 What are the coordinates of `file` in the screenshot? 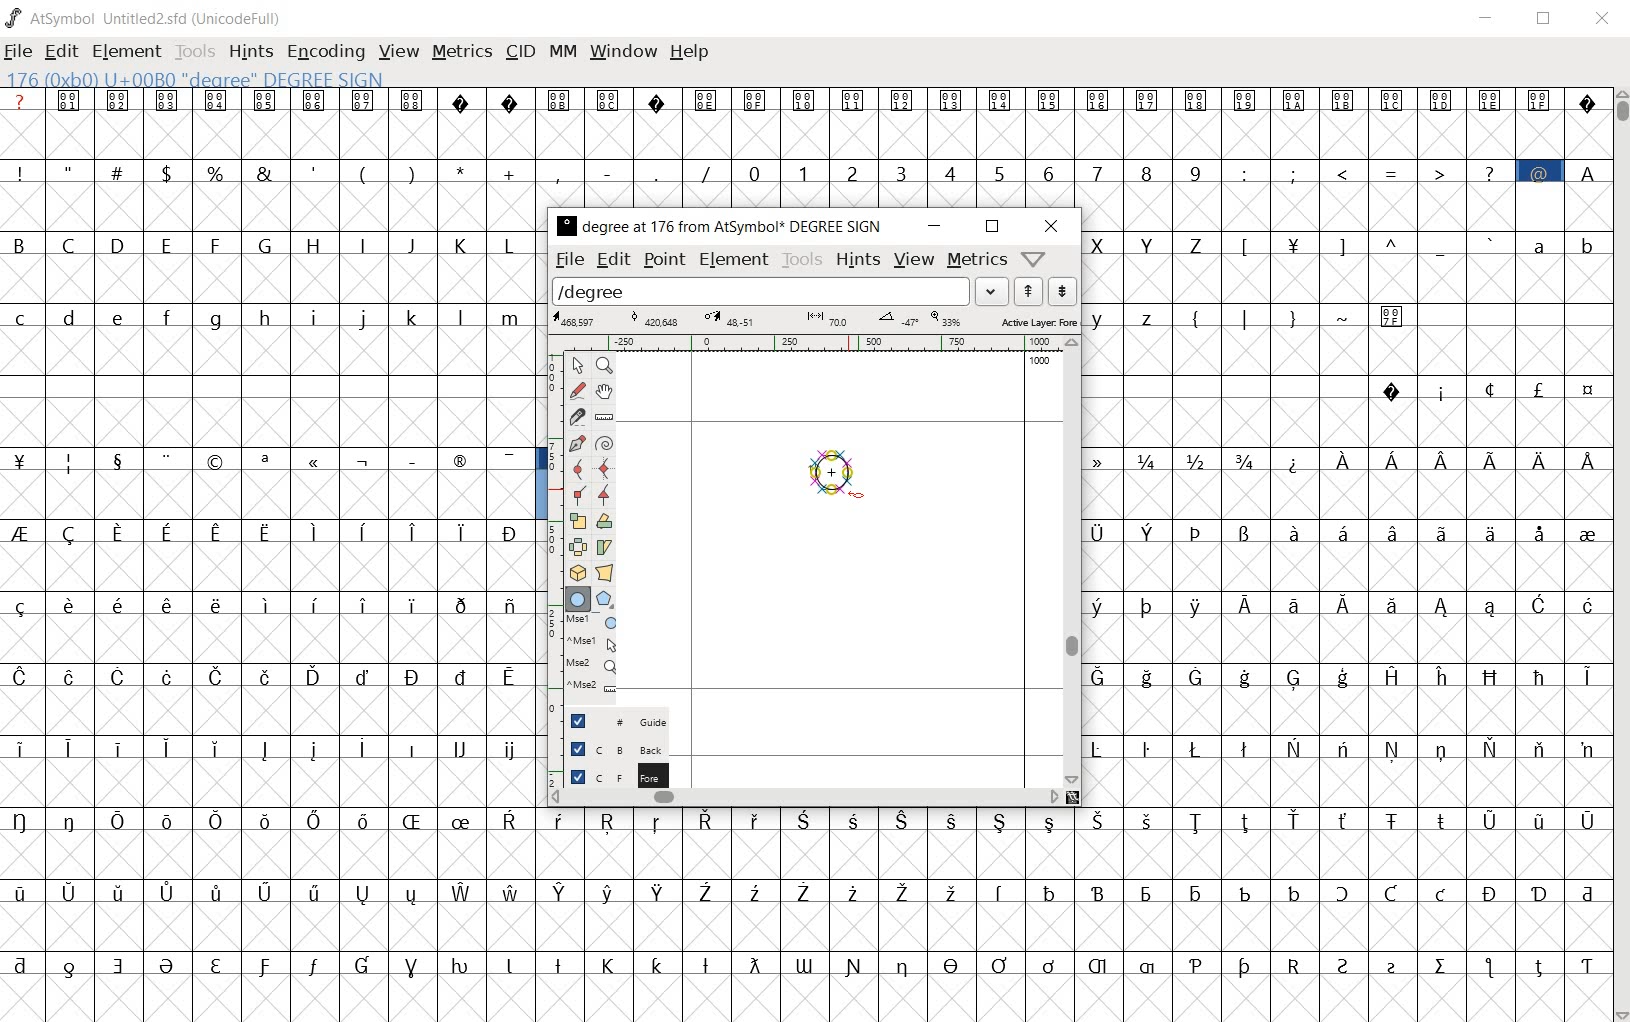 It's located at (18, 53).